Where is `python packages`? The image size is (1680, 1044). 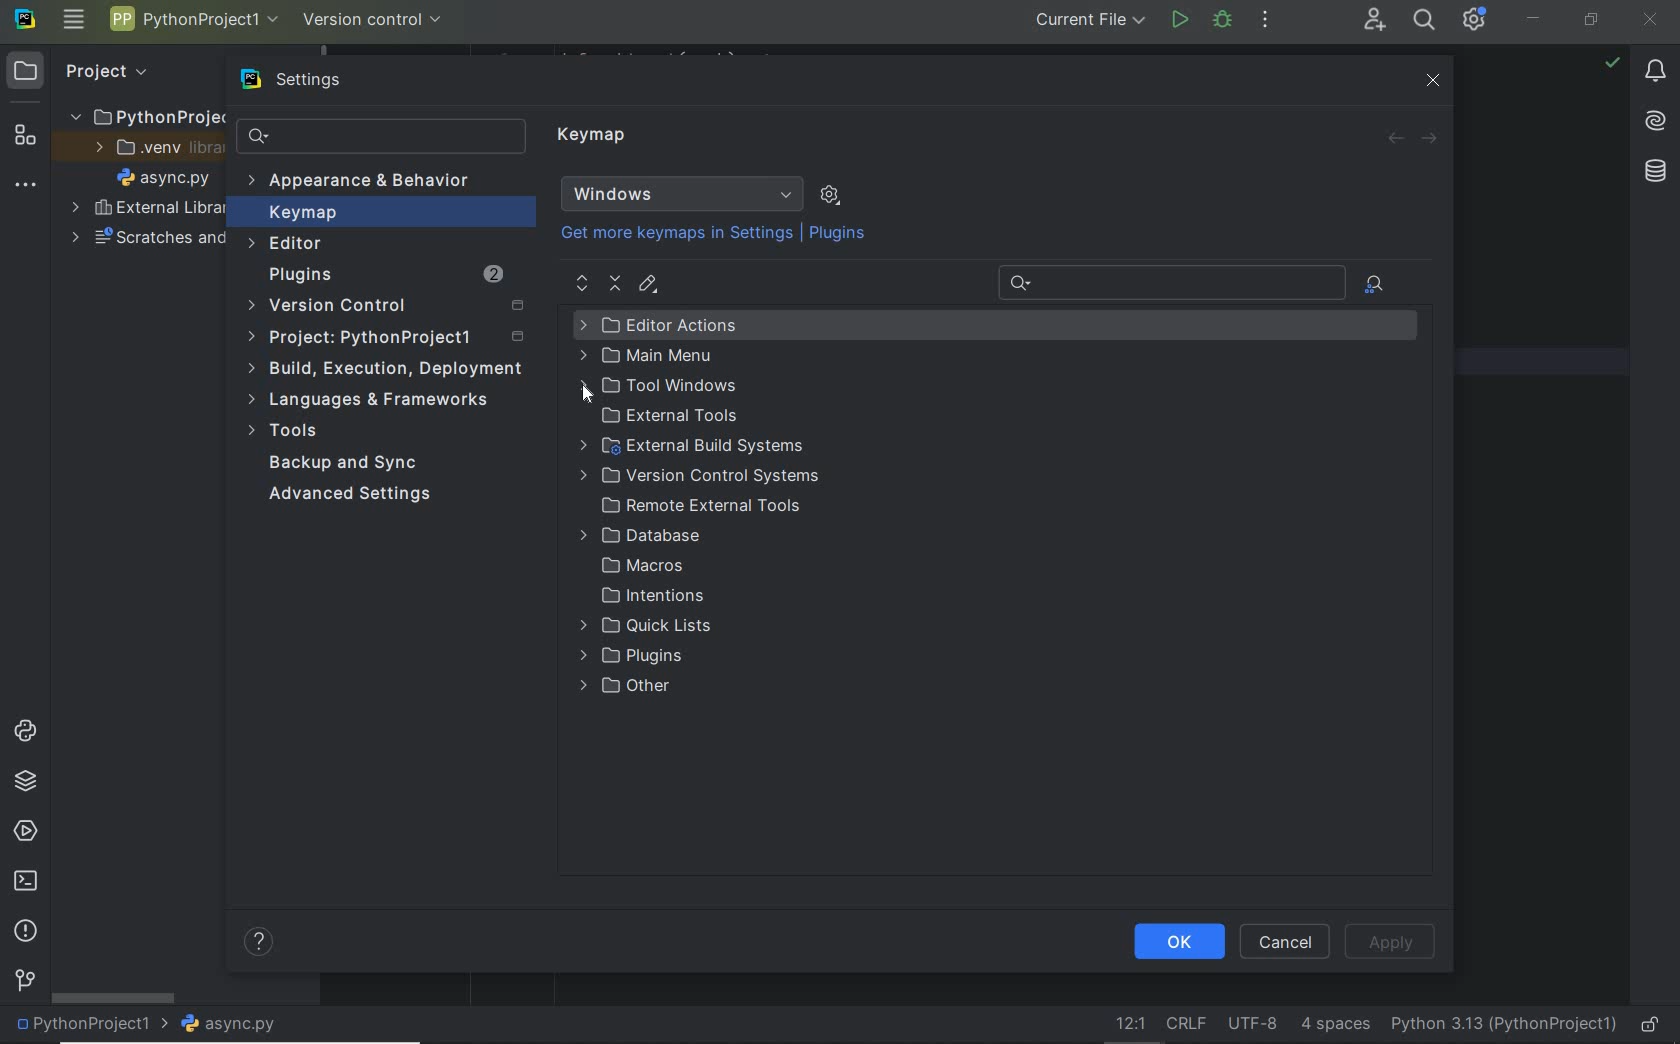 python packages is located at coordinates (24, 782).